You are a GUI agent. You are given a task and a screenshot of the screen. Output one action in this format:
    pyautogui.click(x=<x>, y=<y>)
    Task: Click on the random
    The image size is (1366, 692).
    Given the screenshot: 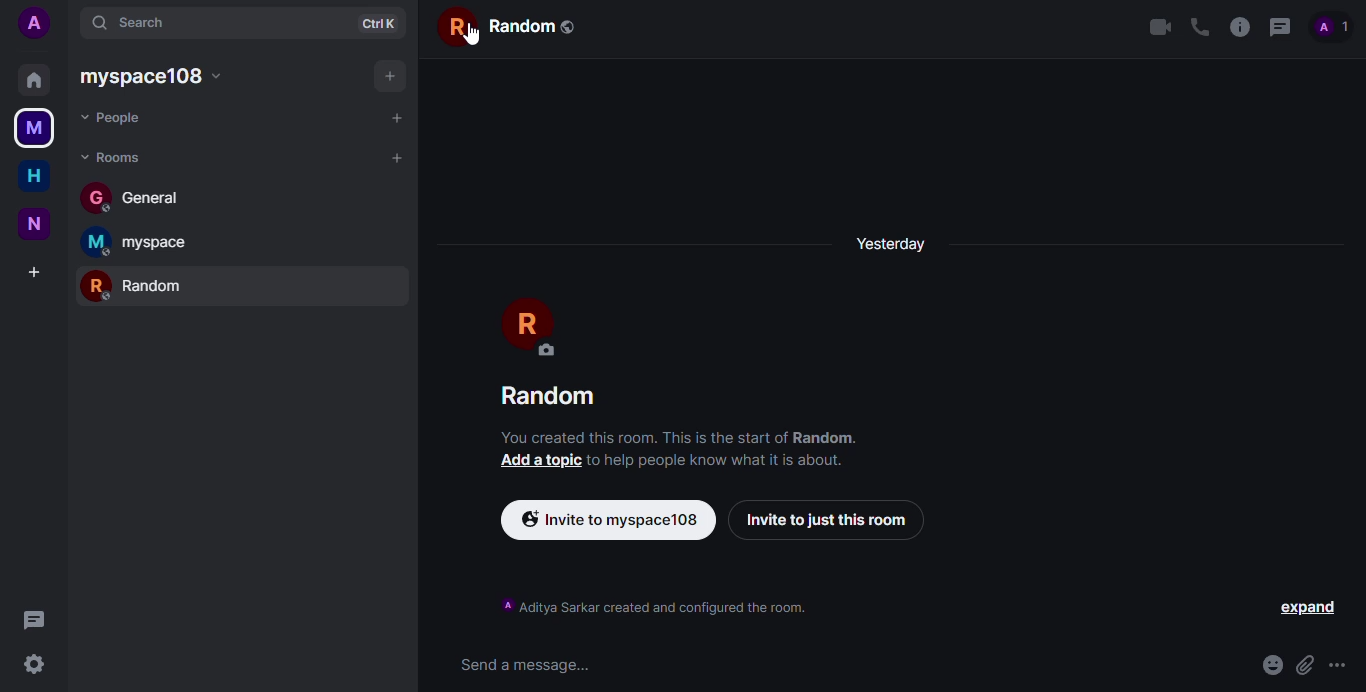 What is the action you would take?
    pyautogui.click(x=557, y=395)
    